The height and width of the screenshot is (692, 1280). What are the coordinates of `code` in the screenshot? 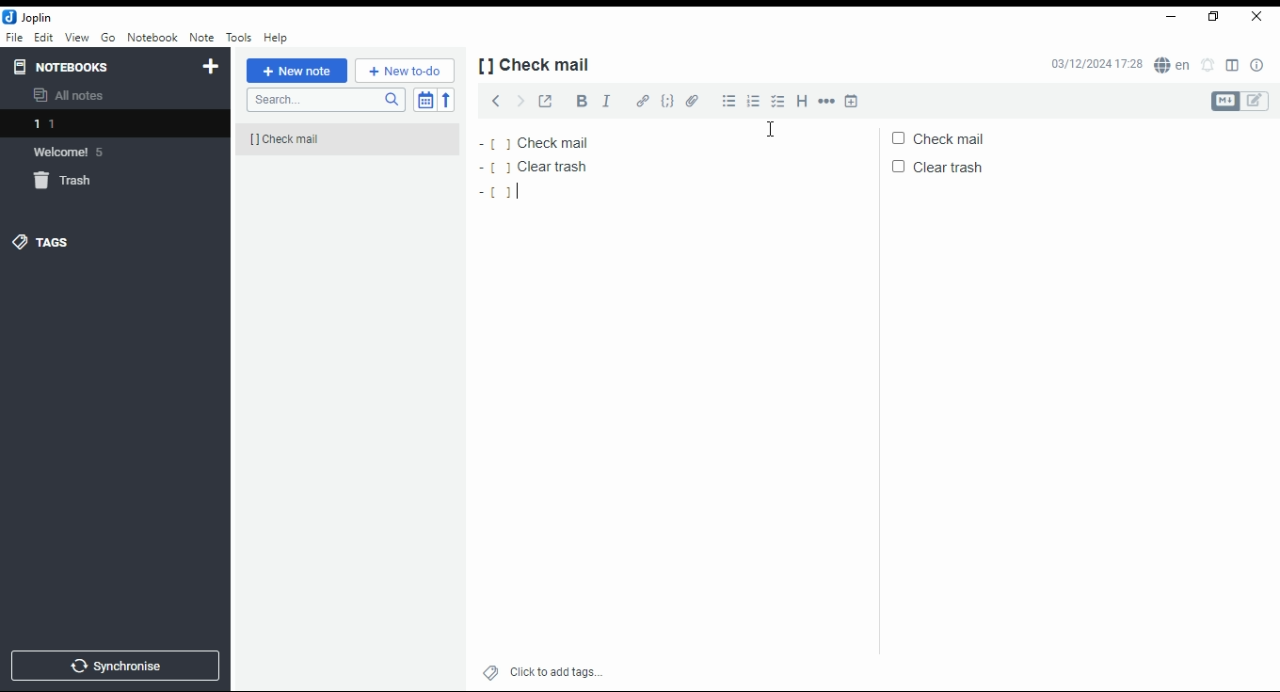 It's located at (668, 102).